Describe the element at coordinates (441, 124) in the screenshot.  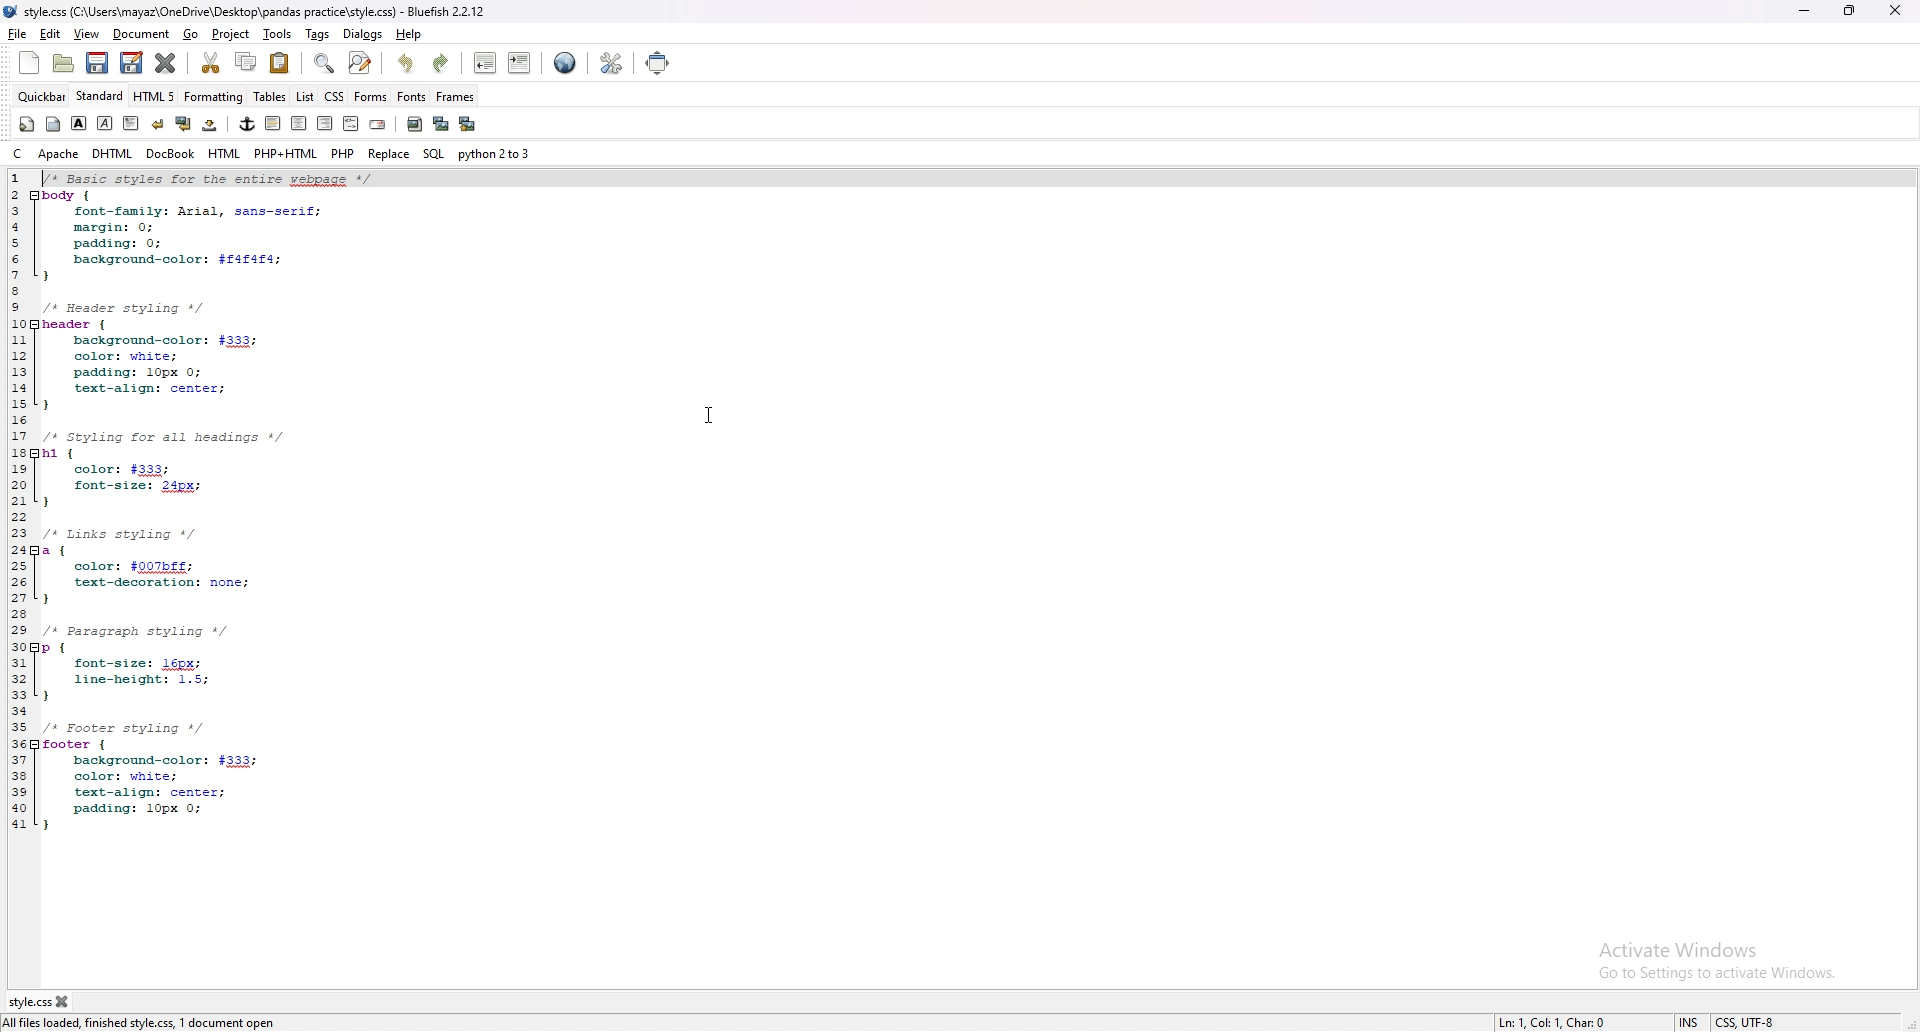
I see `insert thumbnail` at that location.